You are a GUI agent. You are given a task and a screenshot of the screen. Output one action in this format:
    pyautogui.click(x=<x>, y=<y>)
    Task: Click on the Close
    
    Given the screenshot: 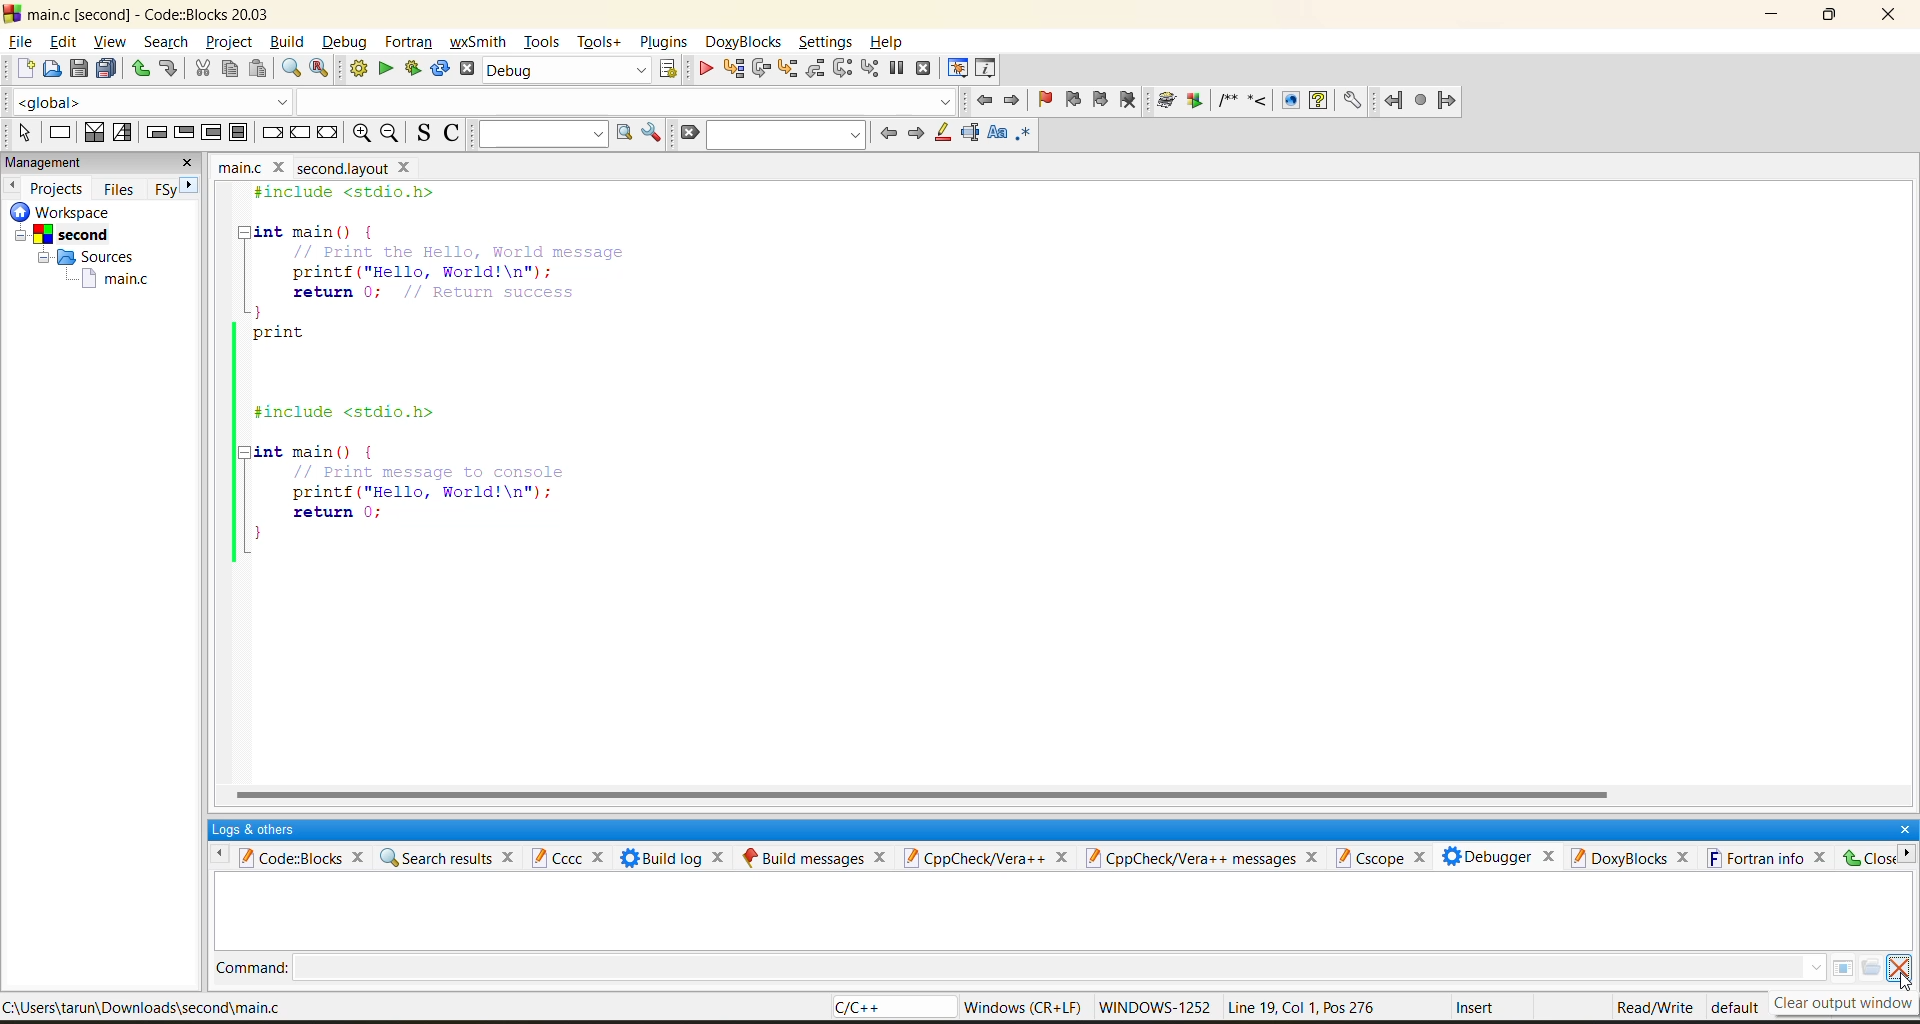 What is the action you would take?
    pyautogui.click(x=1871, y=858)
    